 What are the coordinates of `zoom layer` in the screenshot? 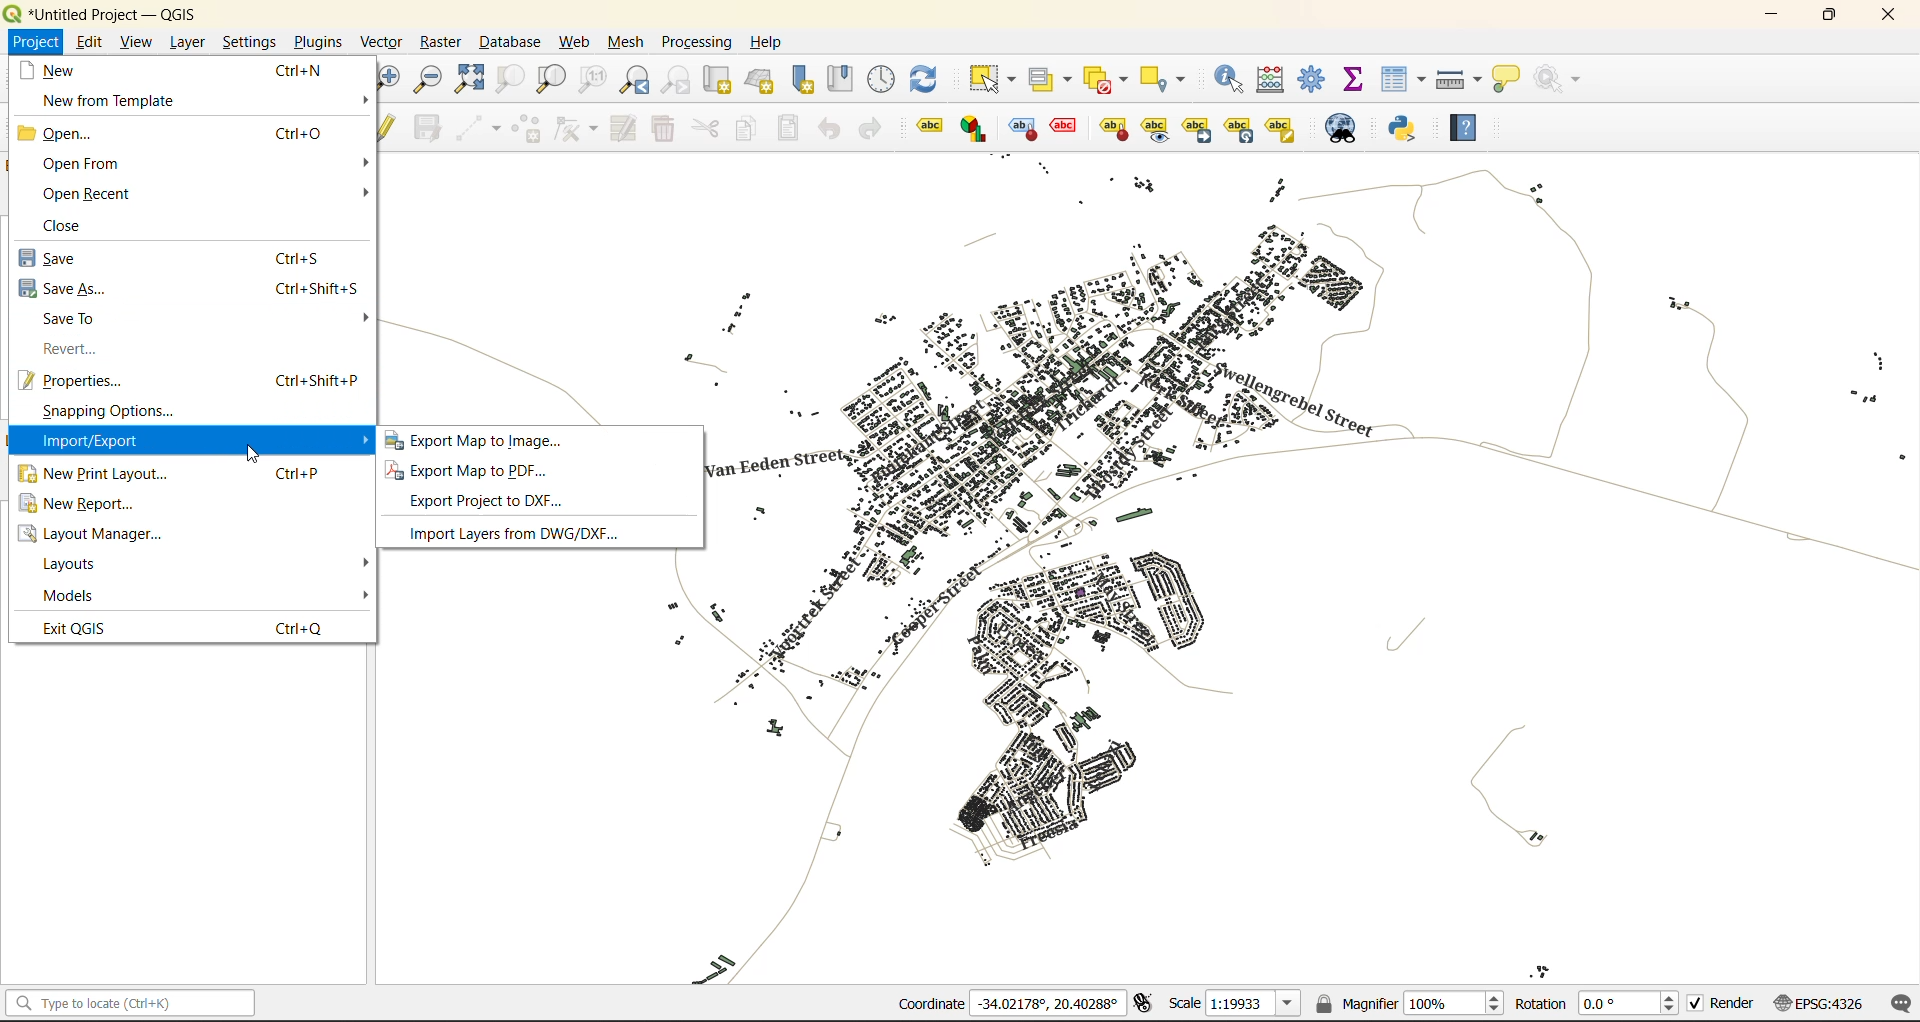 It's located at (552, 81).